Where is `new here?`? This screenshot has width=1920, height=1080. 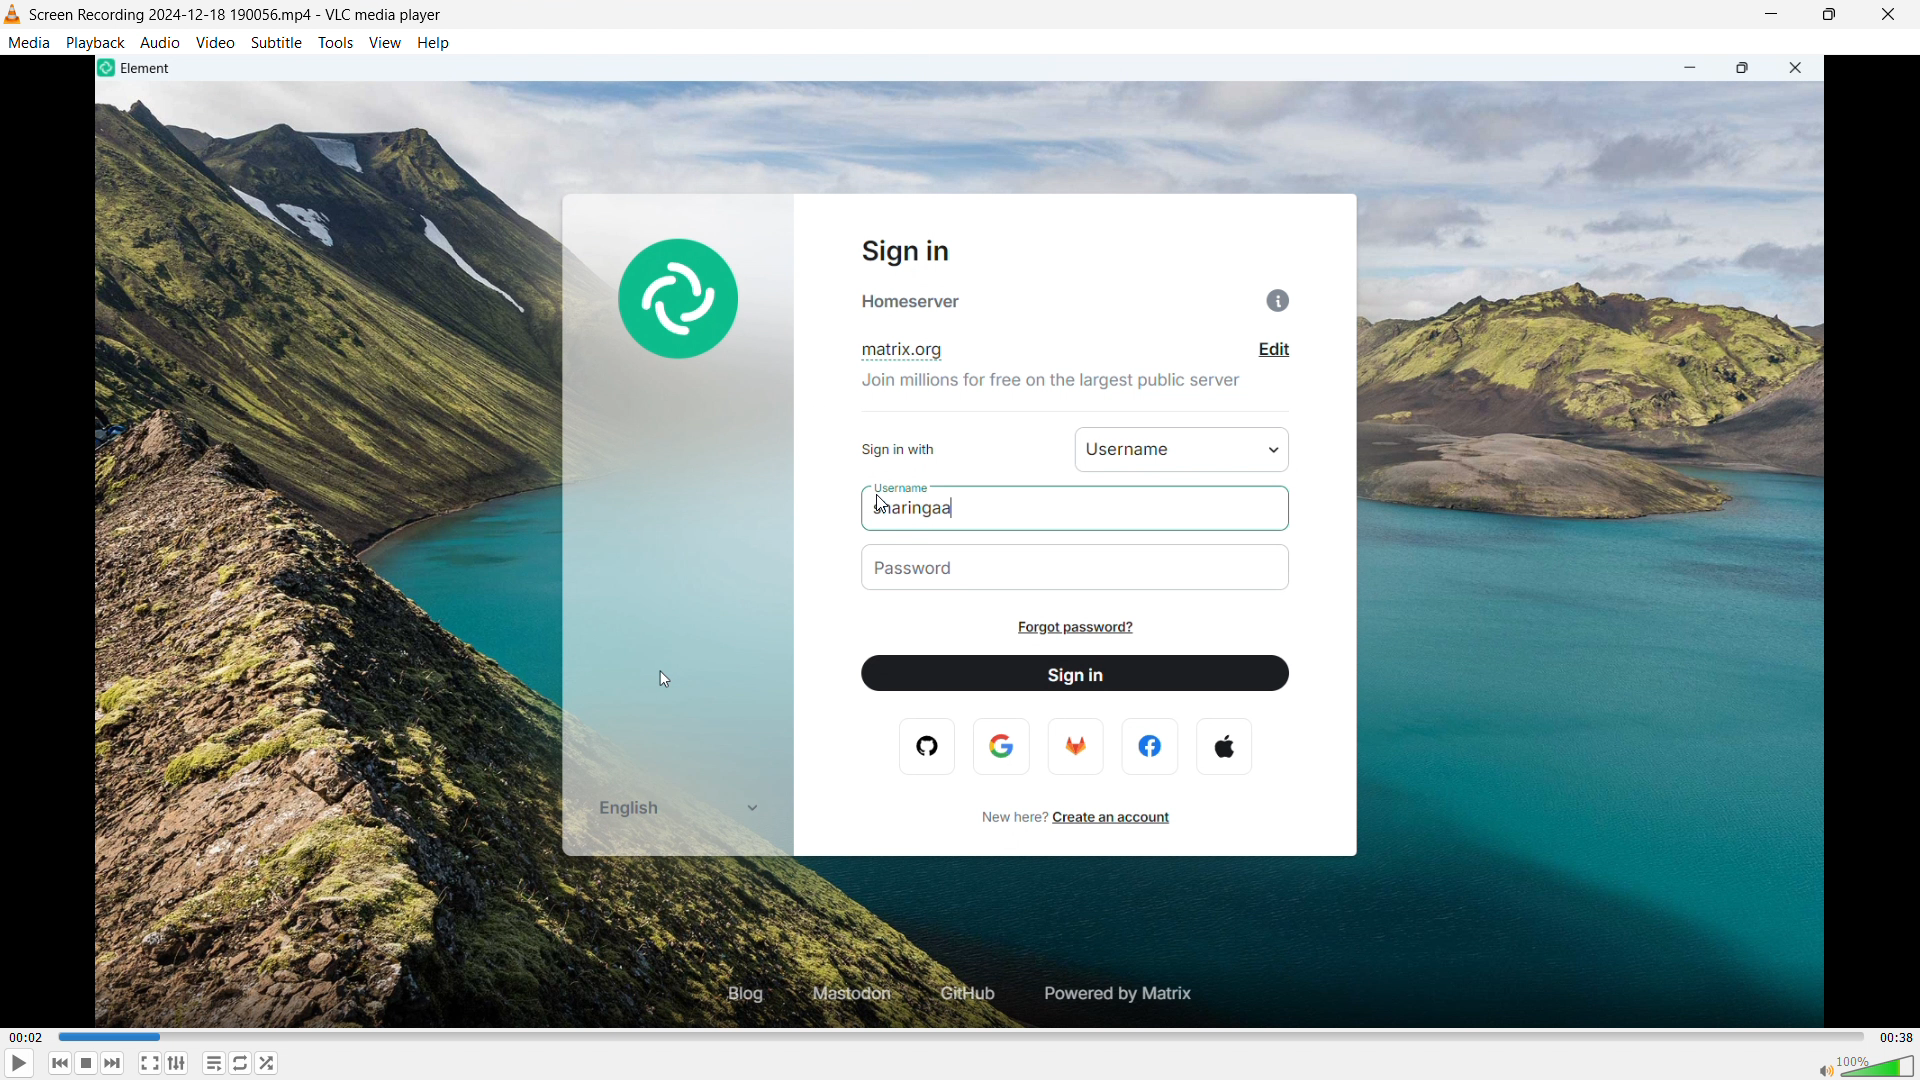
new here? is located at coordinates (1010, 815).